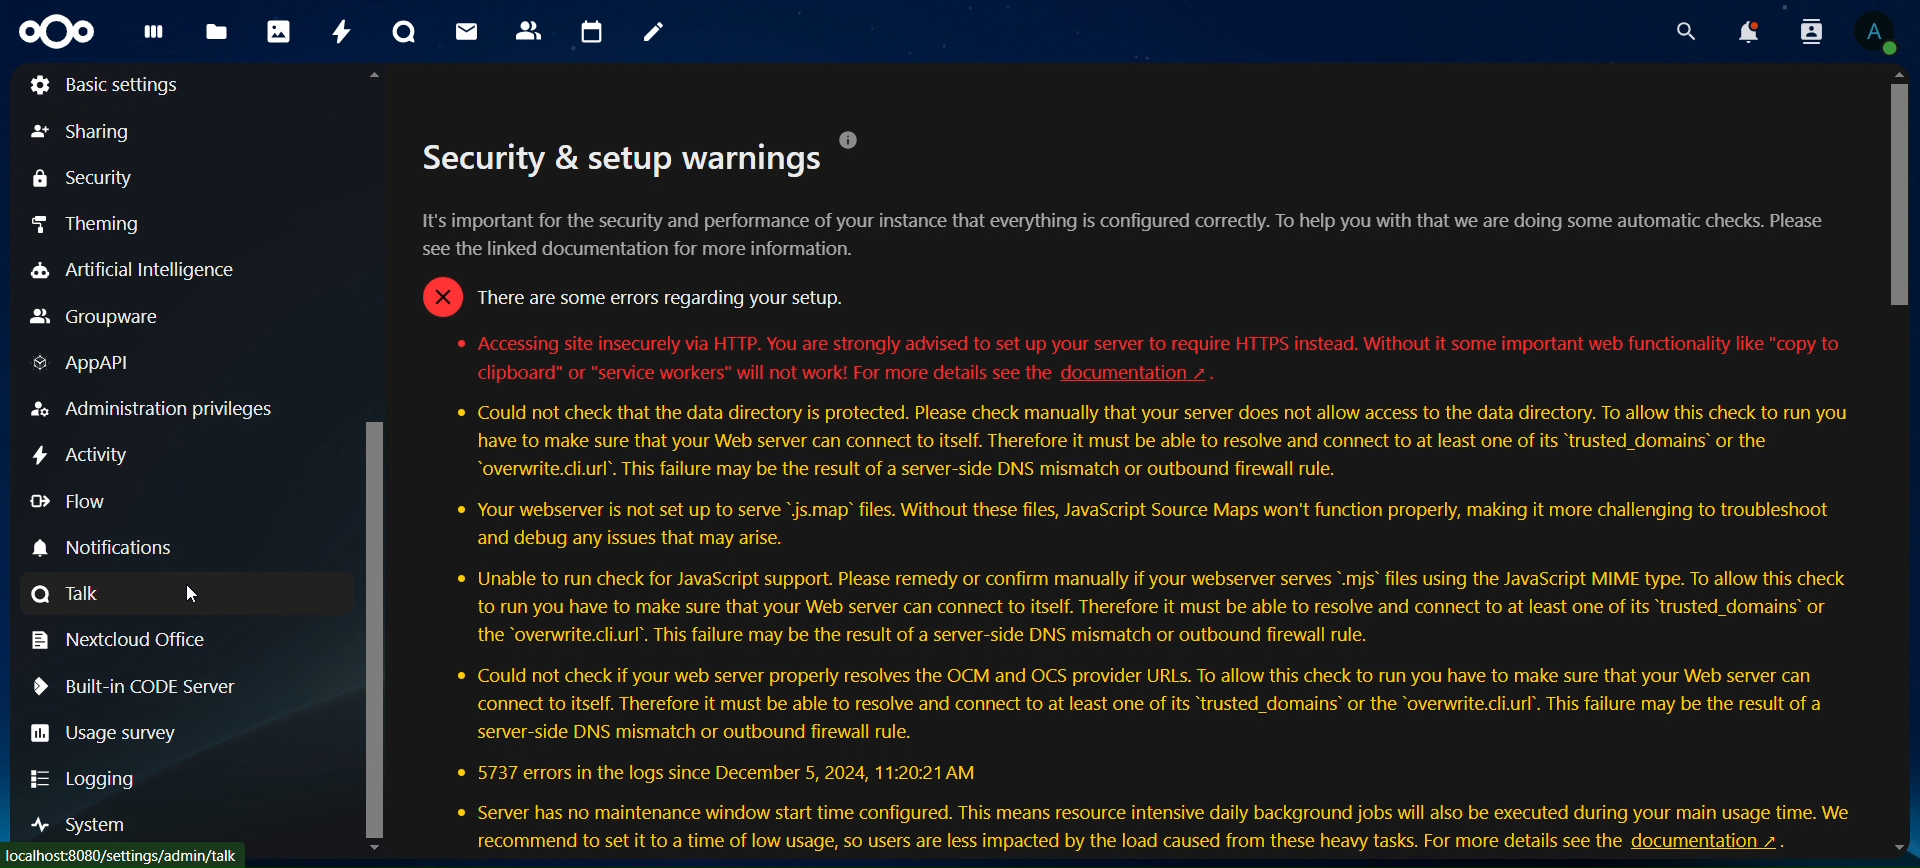  Describe the element at coordinates (110, 548) in the screenshot. I see `notifications` at that location.